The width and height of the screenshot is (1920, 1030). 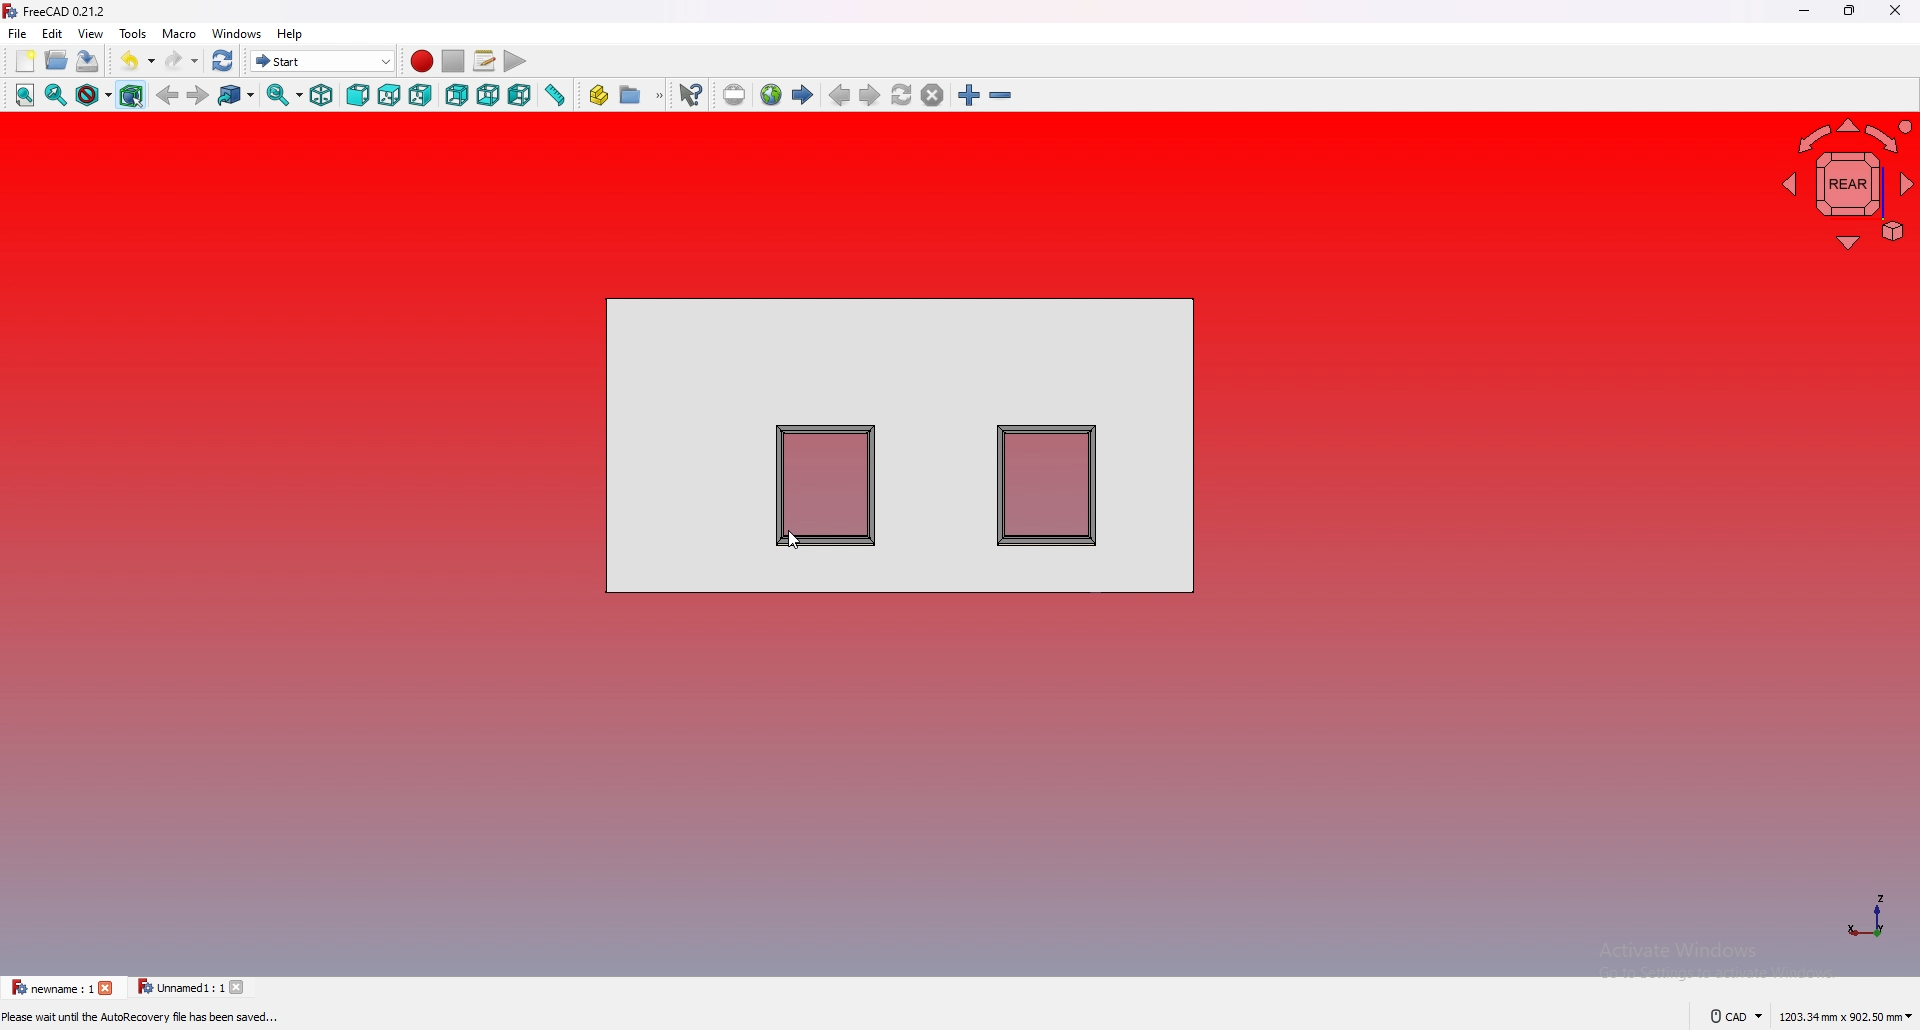 I want to click on switch between workbenches, so click(x=322, y=60).